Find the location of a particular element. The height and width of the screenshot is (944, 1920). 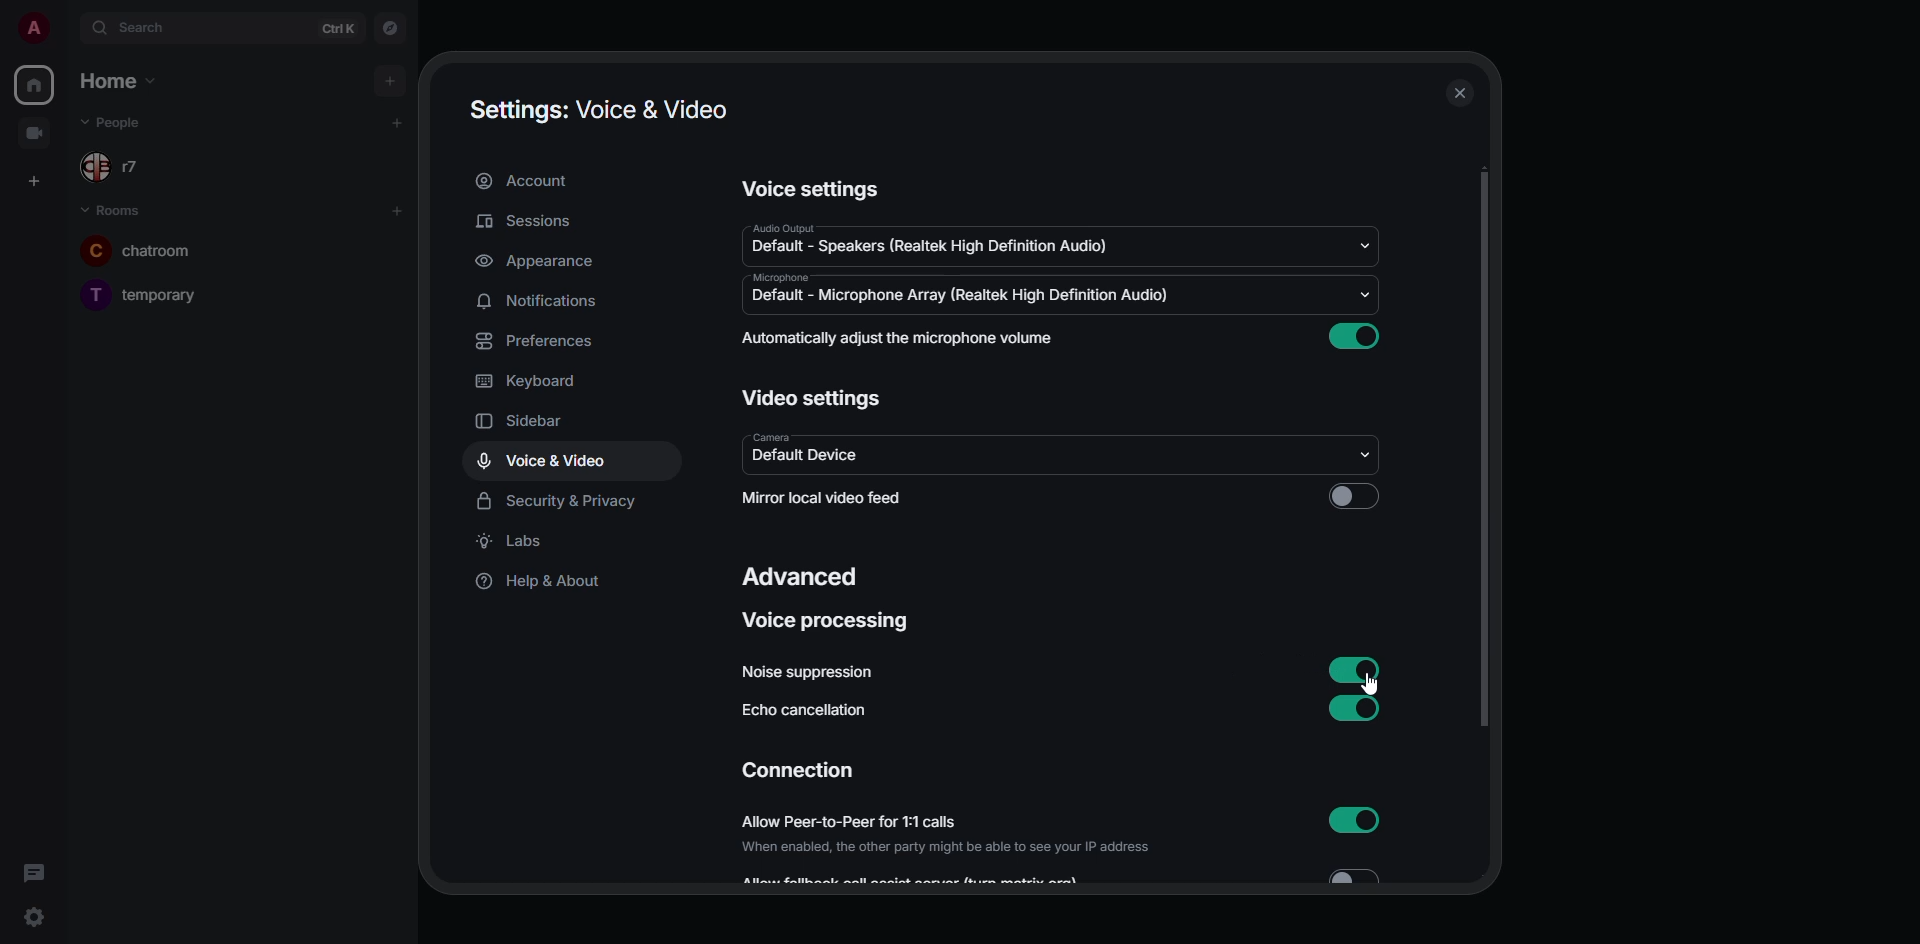

connection is located at coordinates (798, 770).